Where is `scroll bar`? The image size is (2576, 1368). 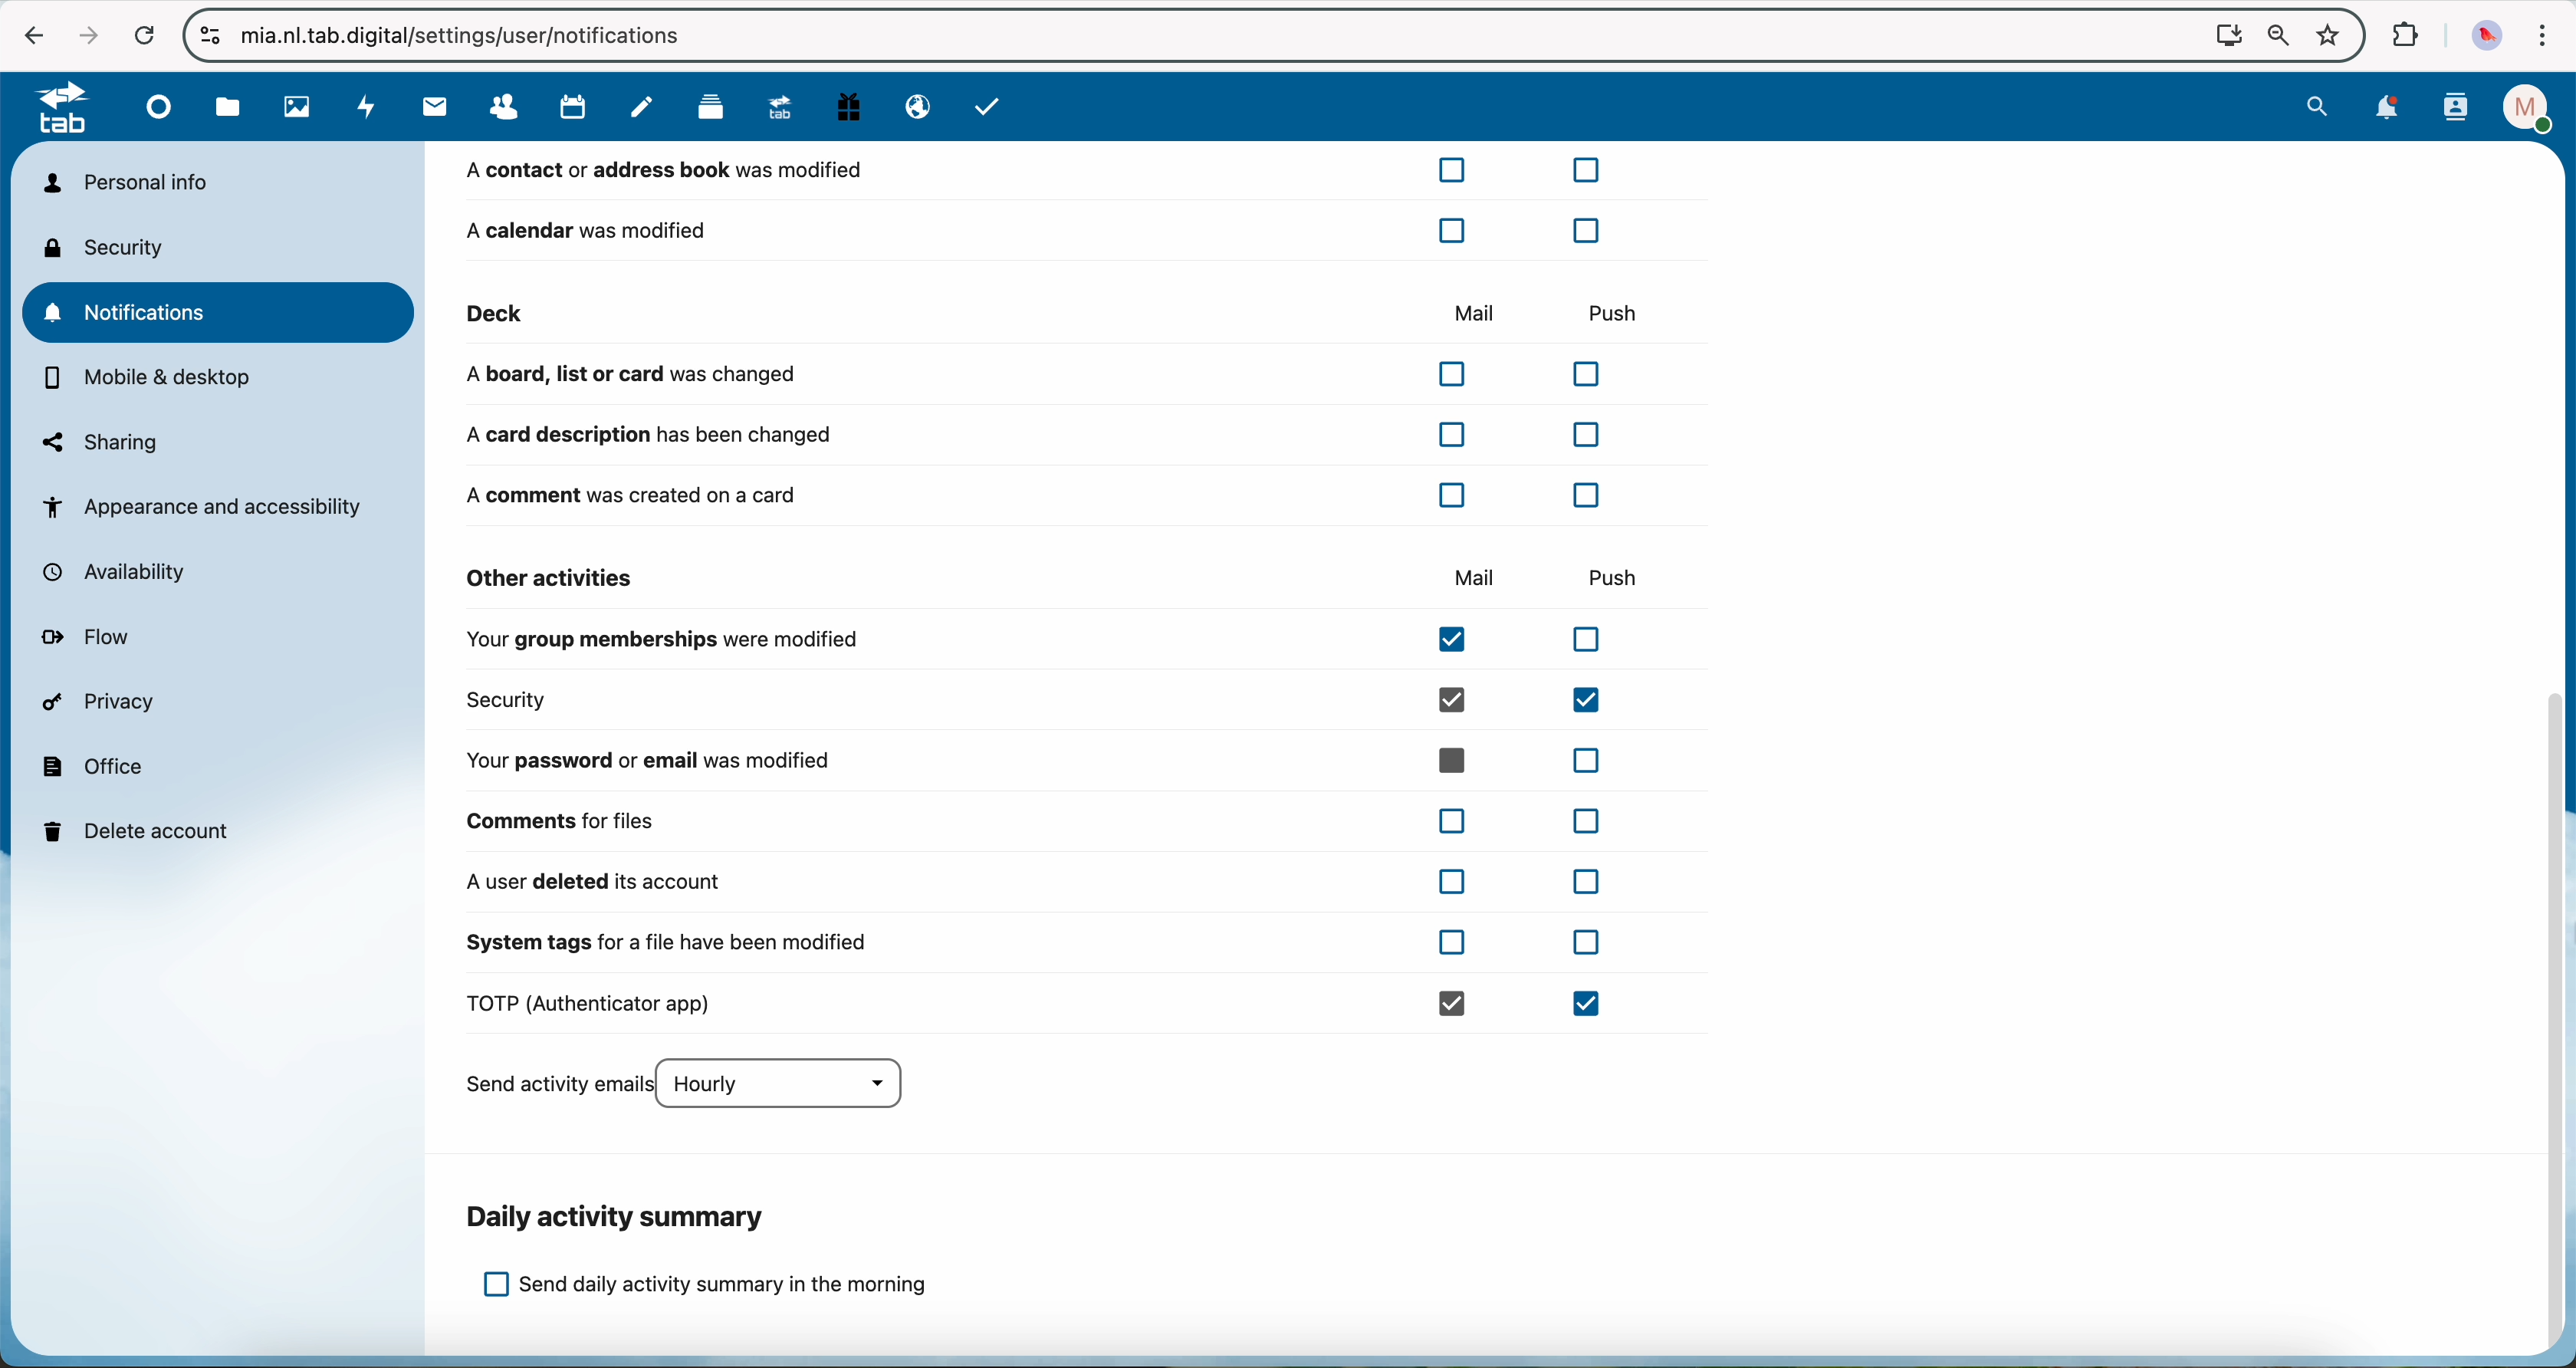
scroll bar is located at coordinates (2557, 1026).